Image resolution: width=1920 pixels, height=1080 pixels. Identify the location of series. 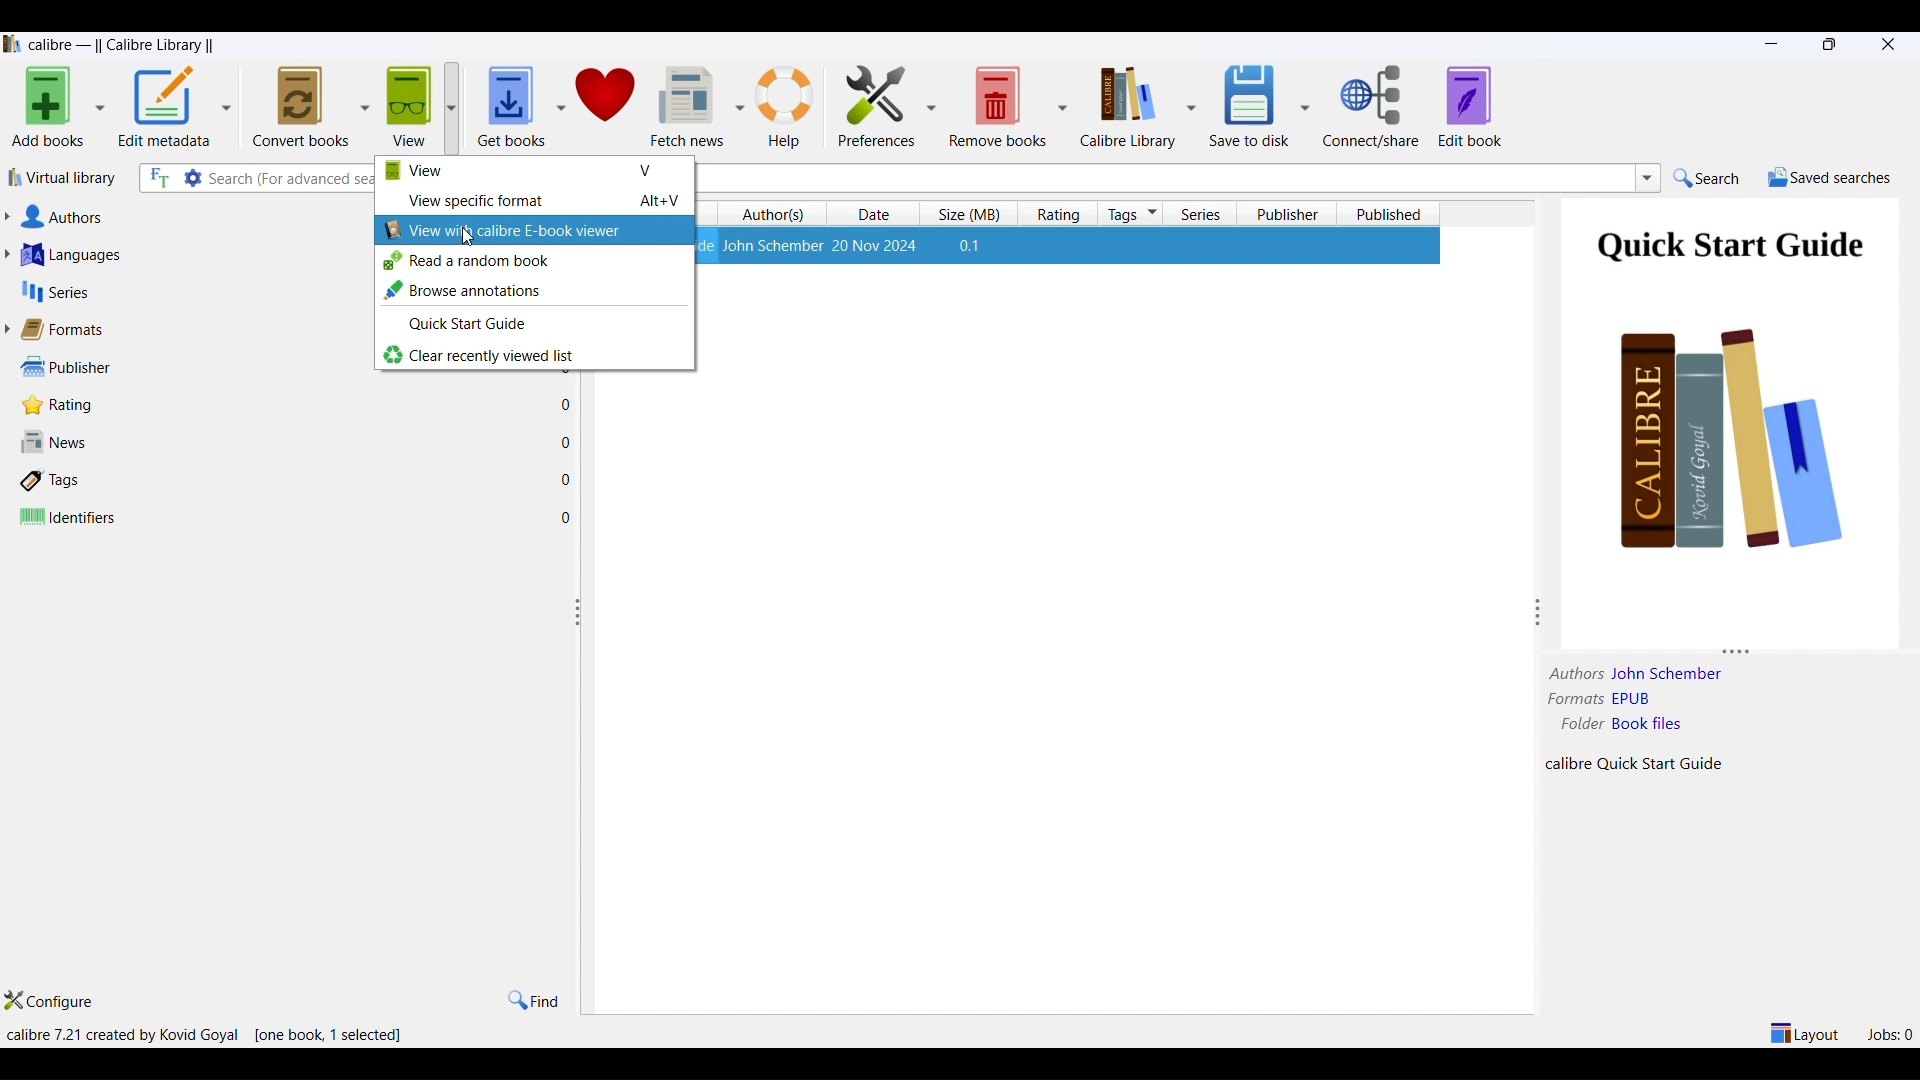
(184, 290).